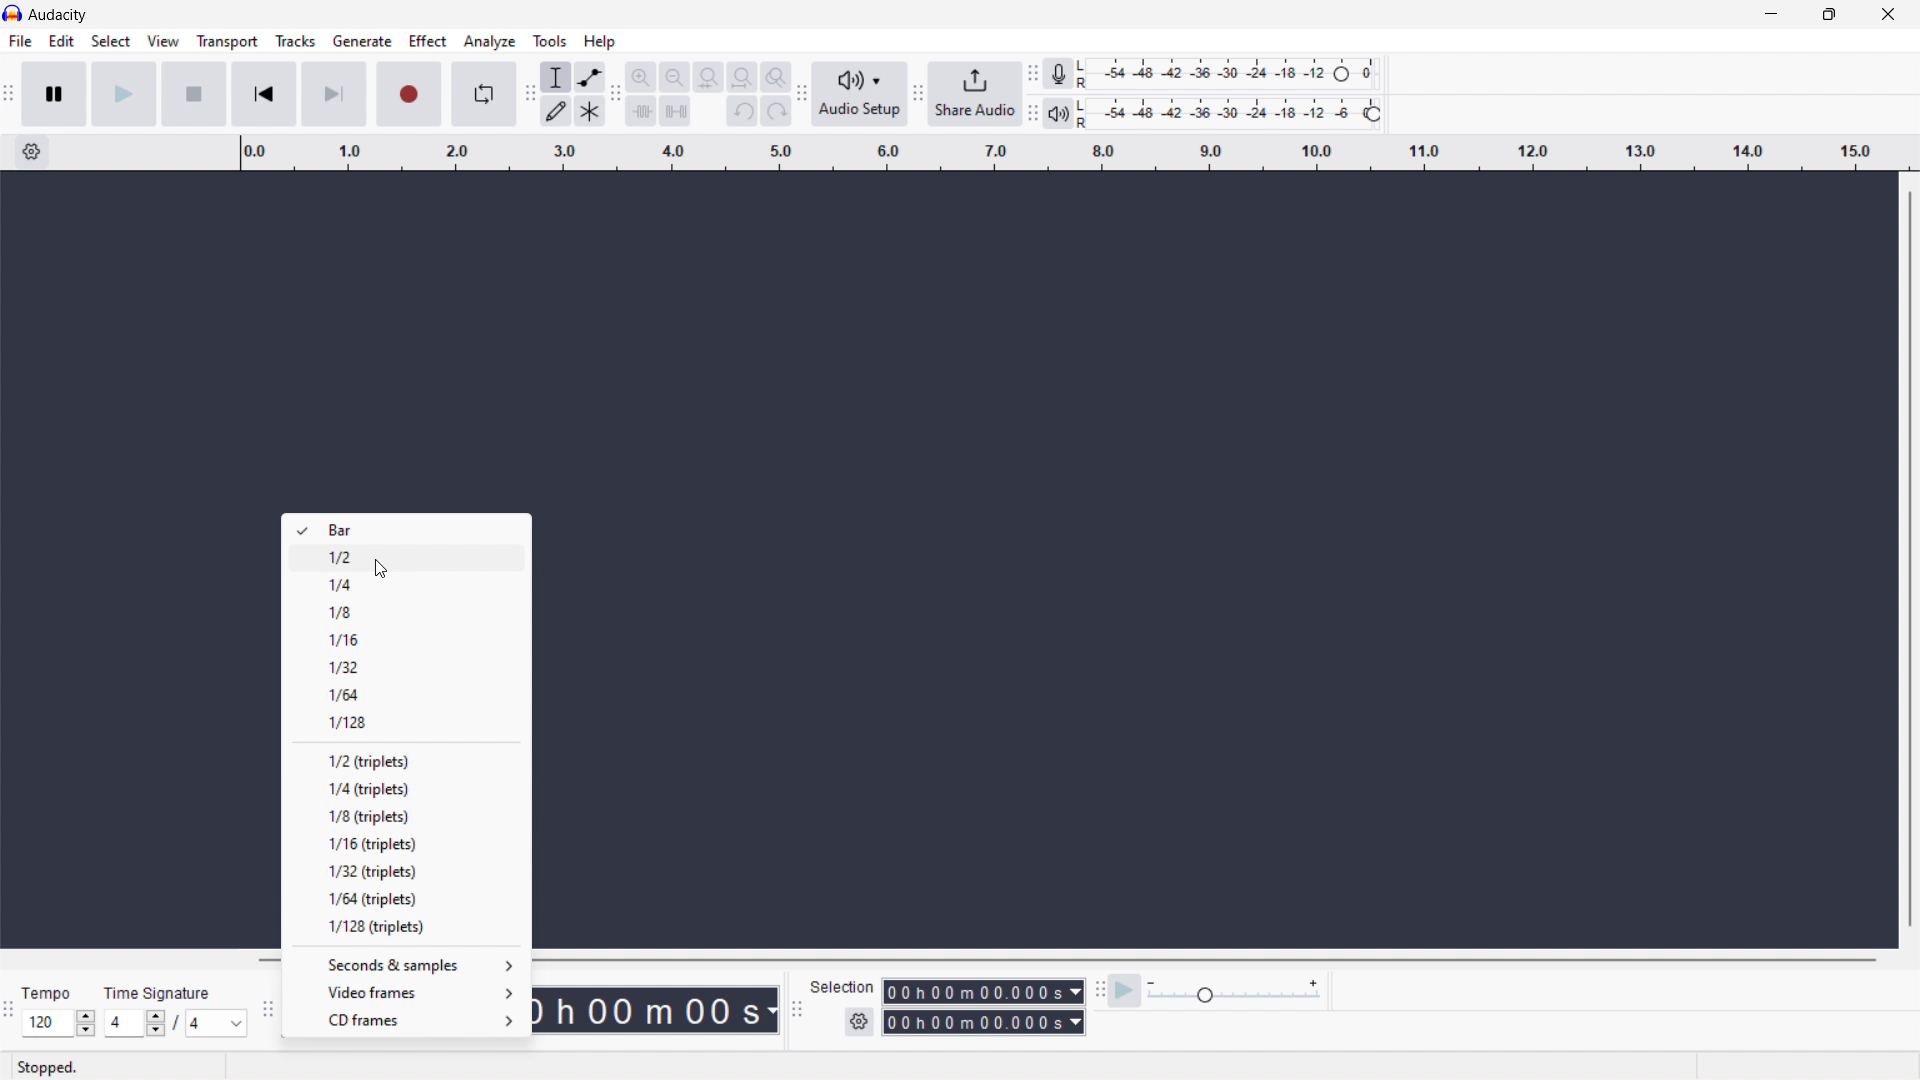 The height and width of the screenshot is (1080, 1920). Describe the element at coordinates (1232, 113) in the screenshot. I see `playback meter` at that location.